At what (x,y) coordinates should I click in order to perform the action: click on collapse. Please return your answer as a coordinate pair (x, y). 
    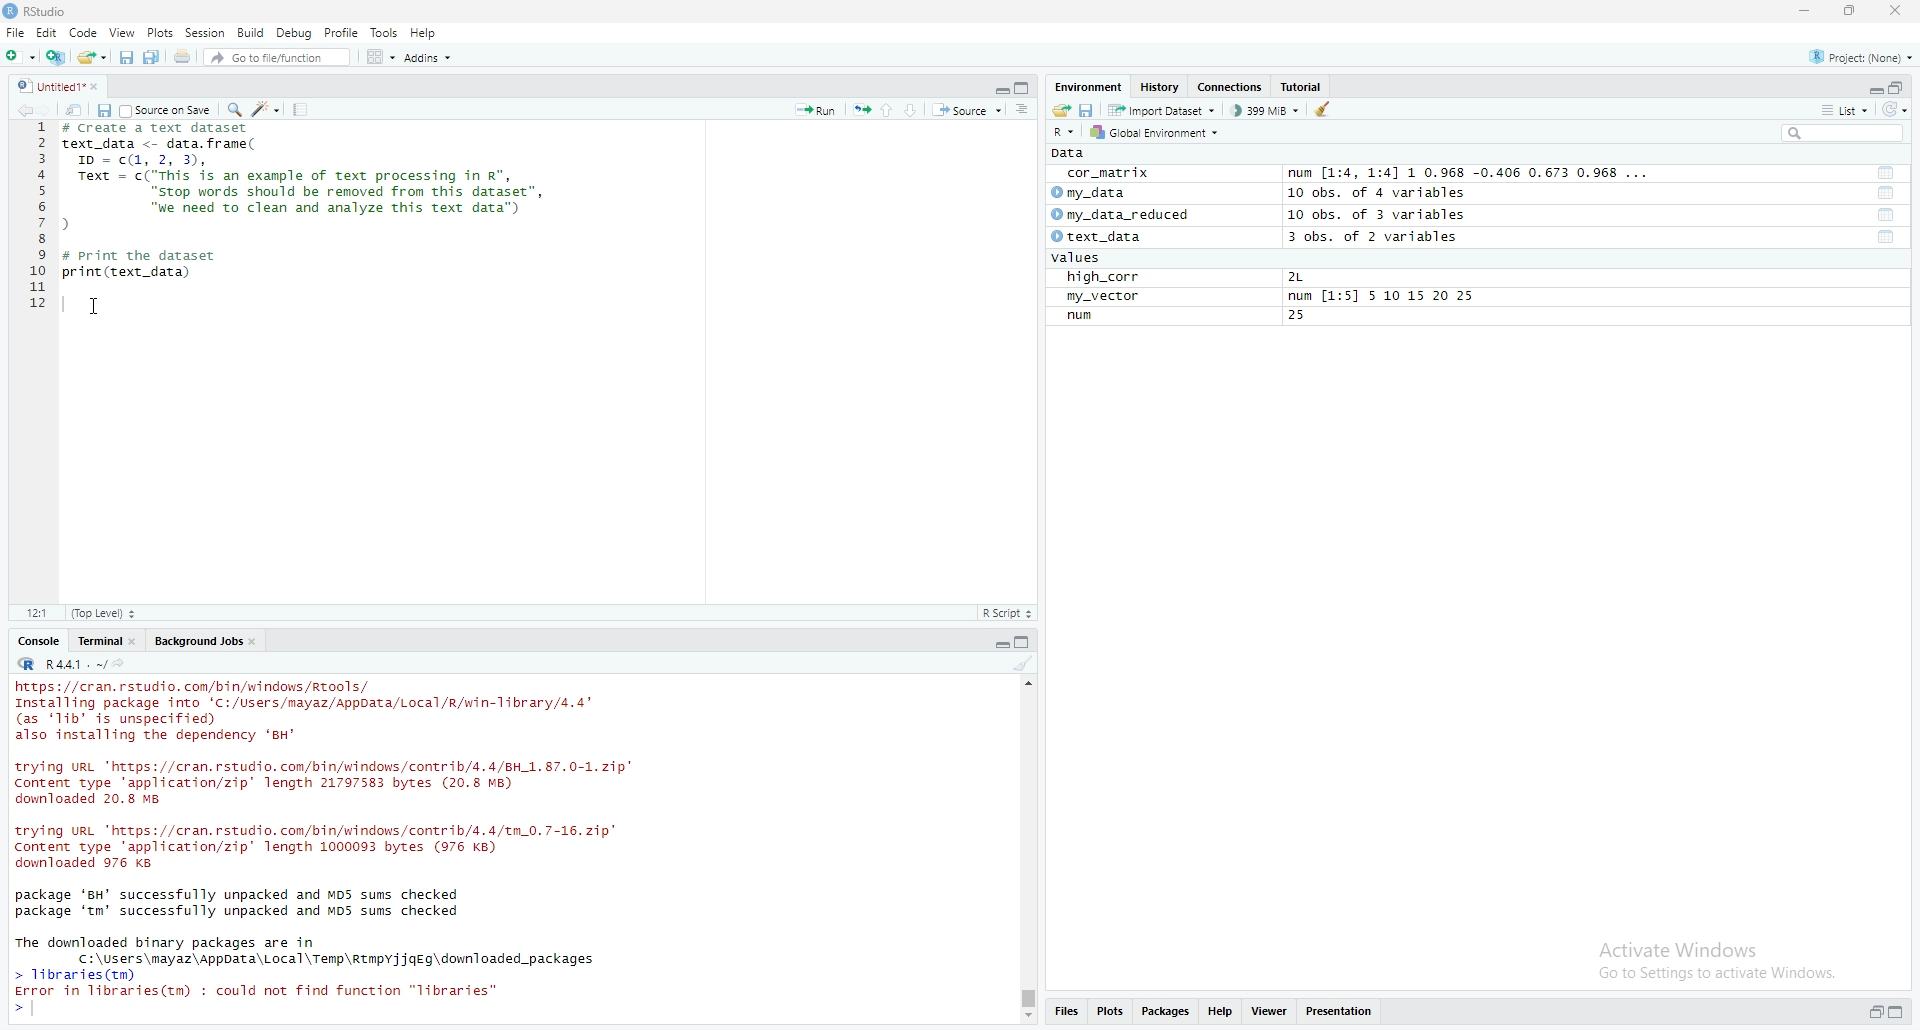
    Looking at the image, I should click on (1901, 88).